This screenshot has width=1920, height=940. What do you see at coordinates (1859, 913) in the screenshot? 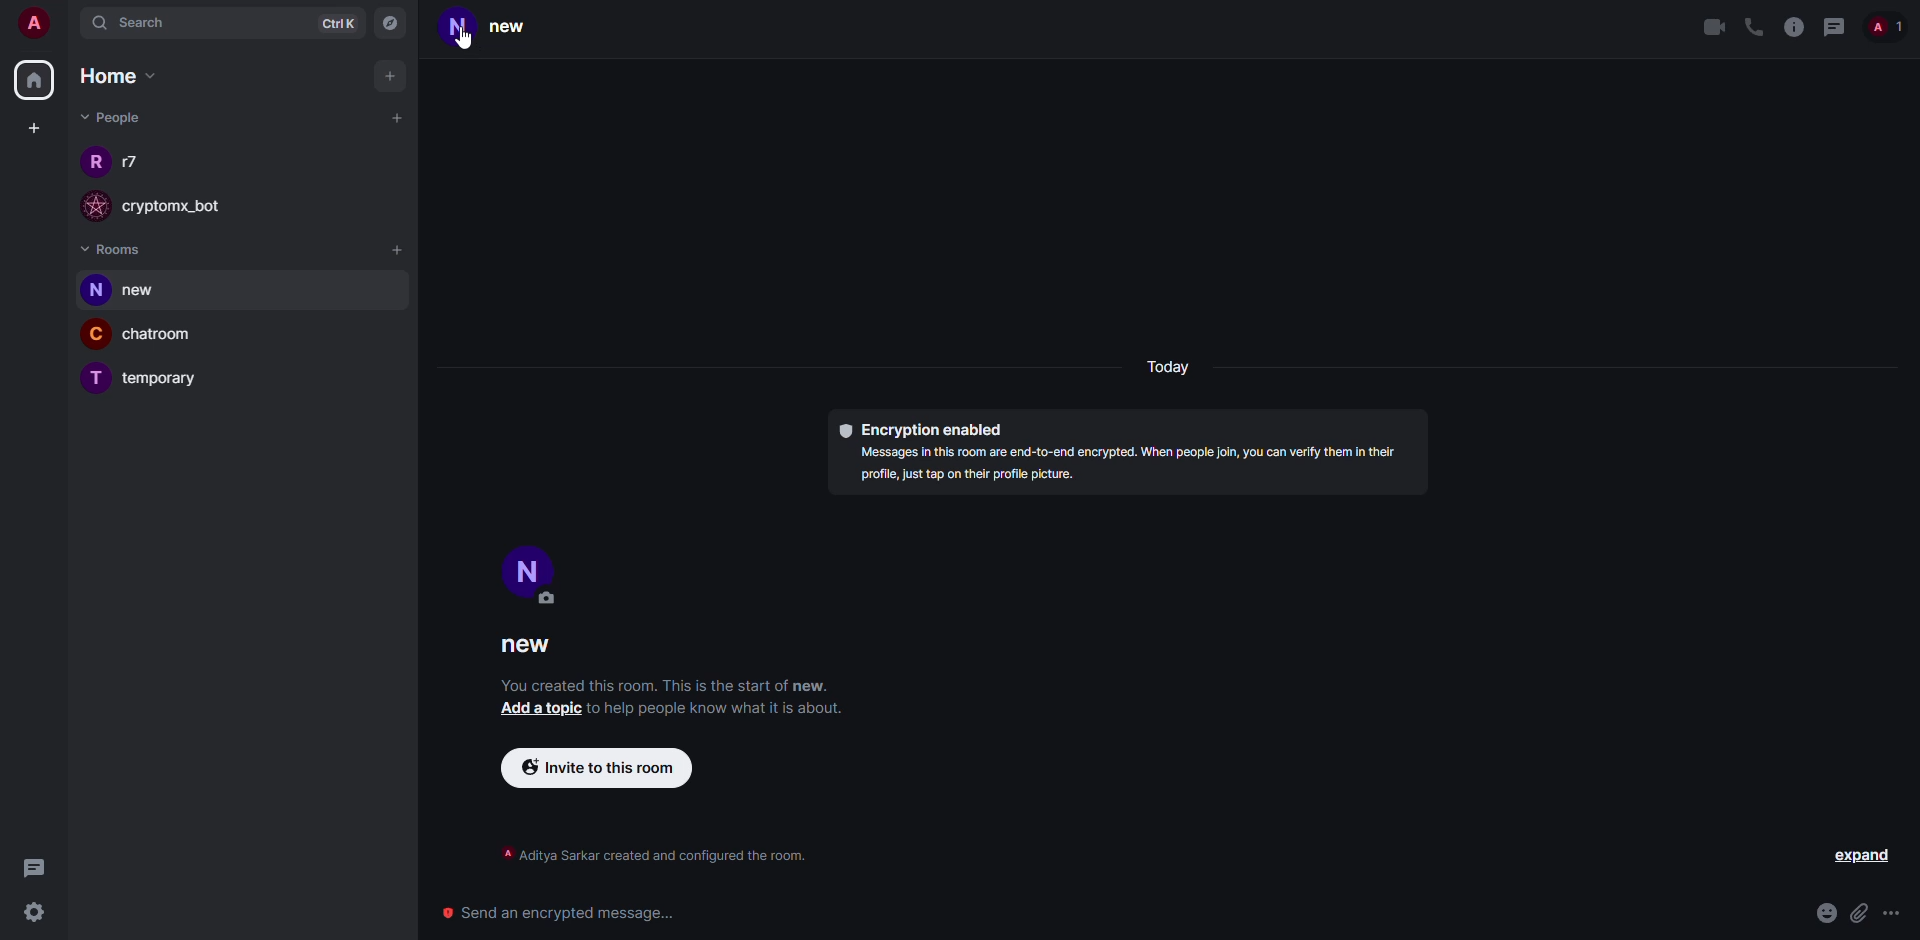
I see `attach` at bounding box center [1859, 913].